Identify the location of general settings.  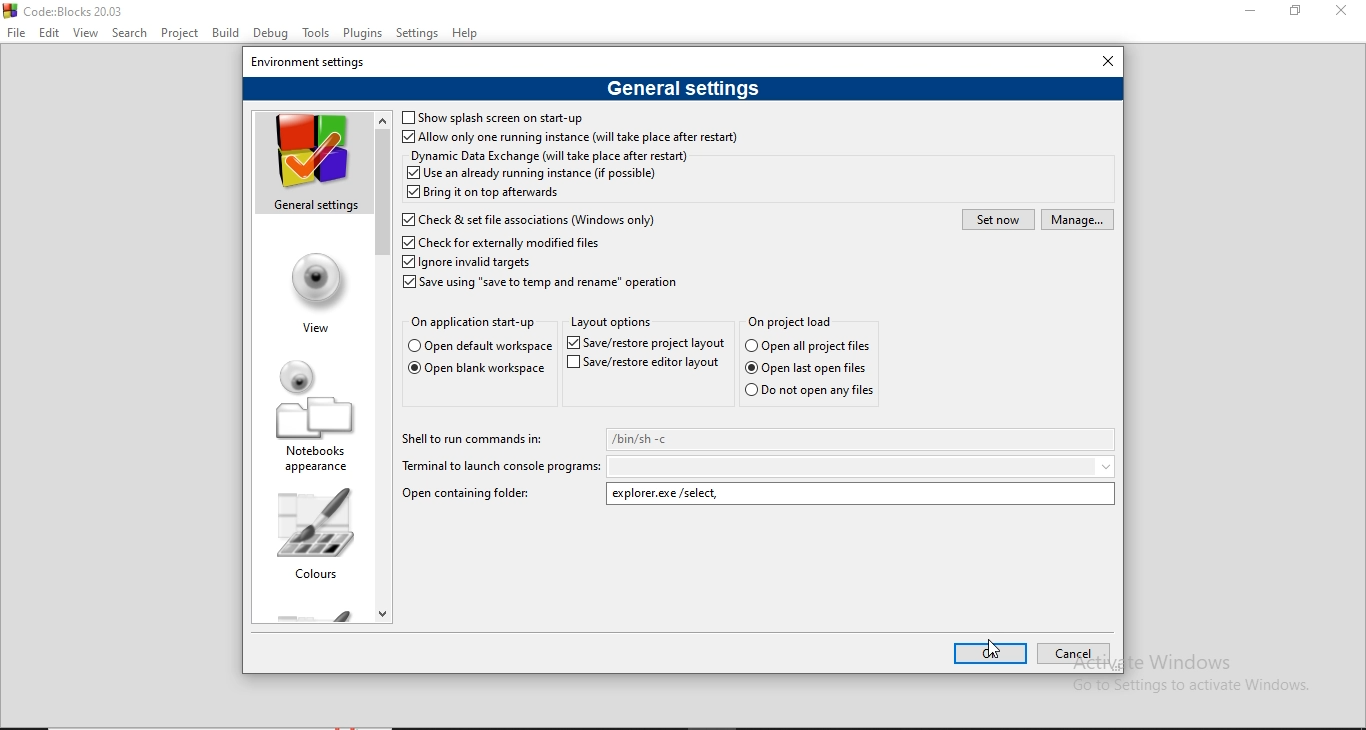
(311, 163).